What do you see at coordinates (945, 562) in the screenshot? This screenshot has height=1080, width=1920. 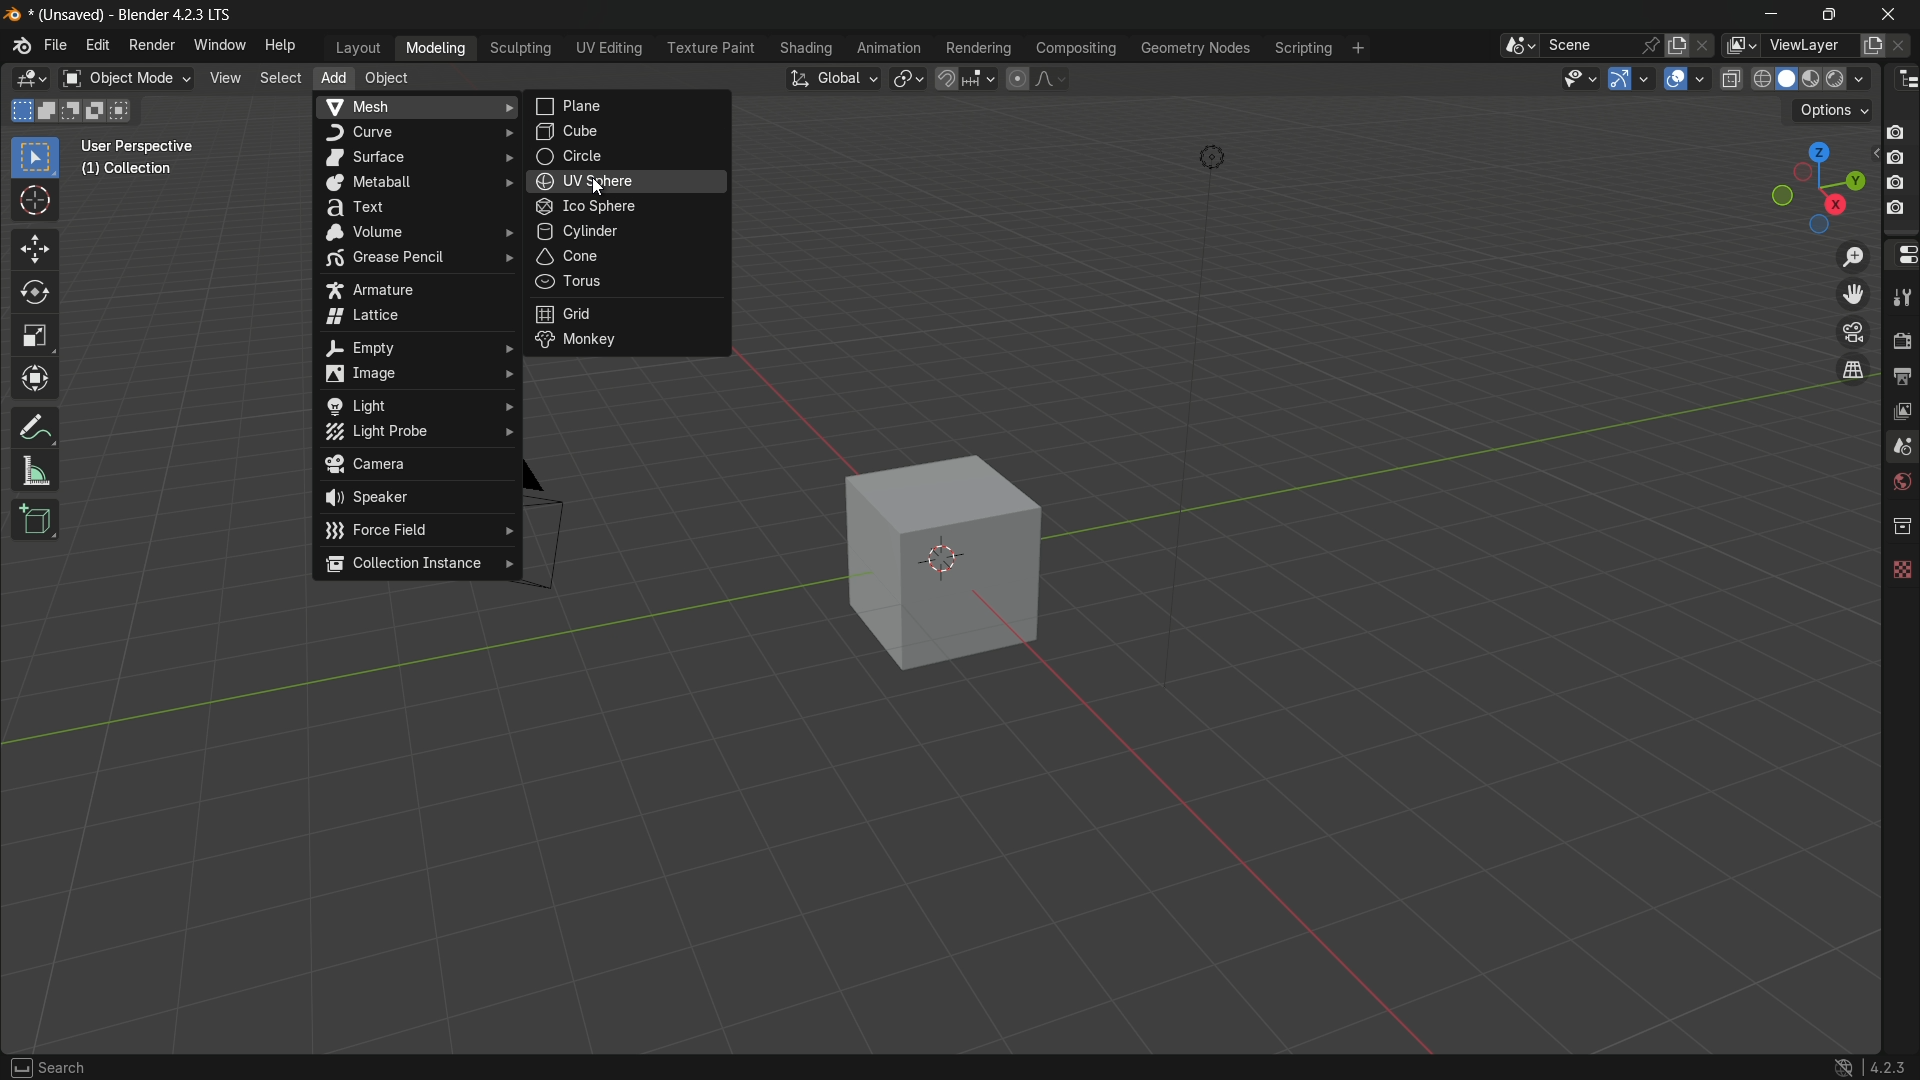 I see `cube` at bounding box center [945, 562].